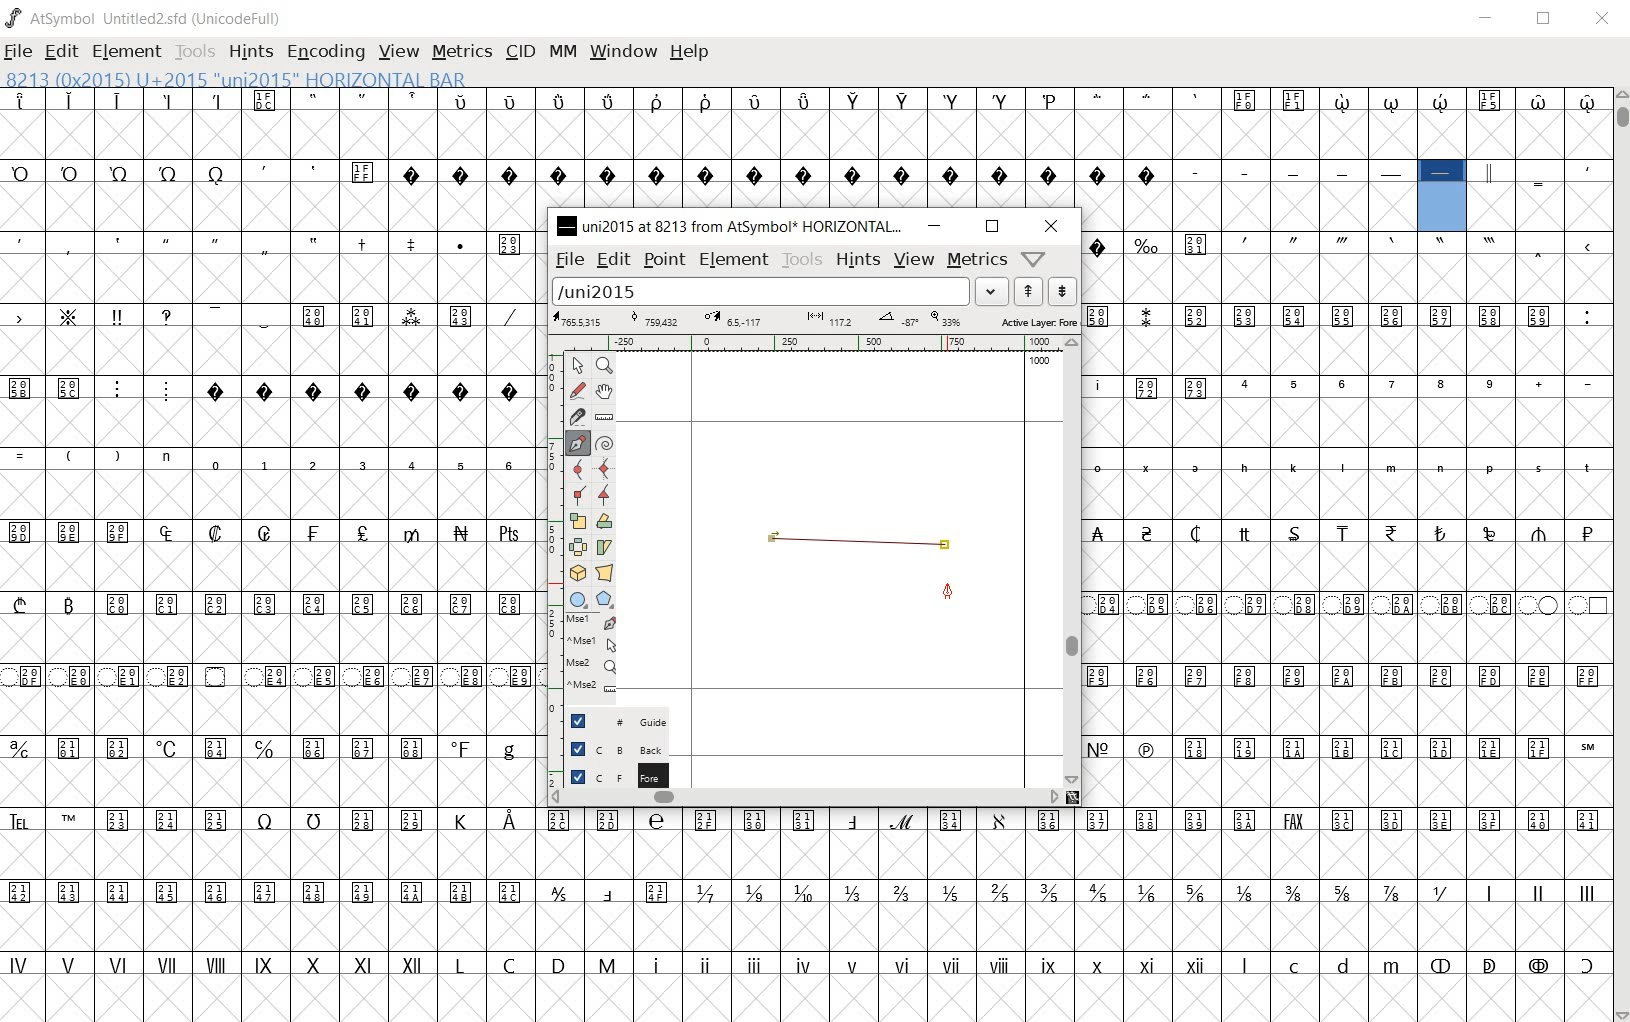 This screenshot has height=1022, width=1630. What do you see at coordinates (569, 261) in the screenshot?
I see `file` at bounding box center [569, 261].